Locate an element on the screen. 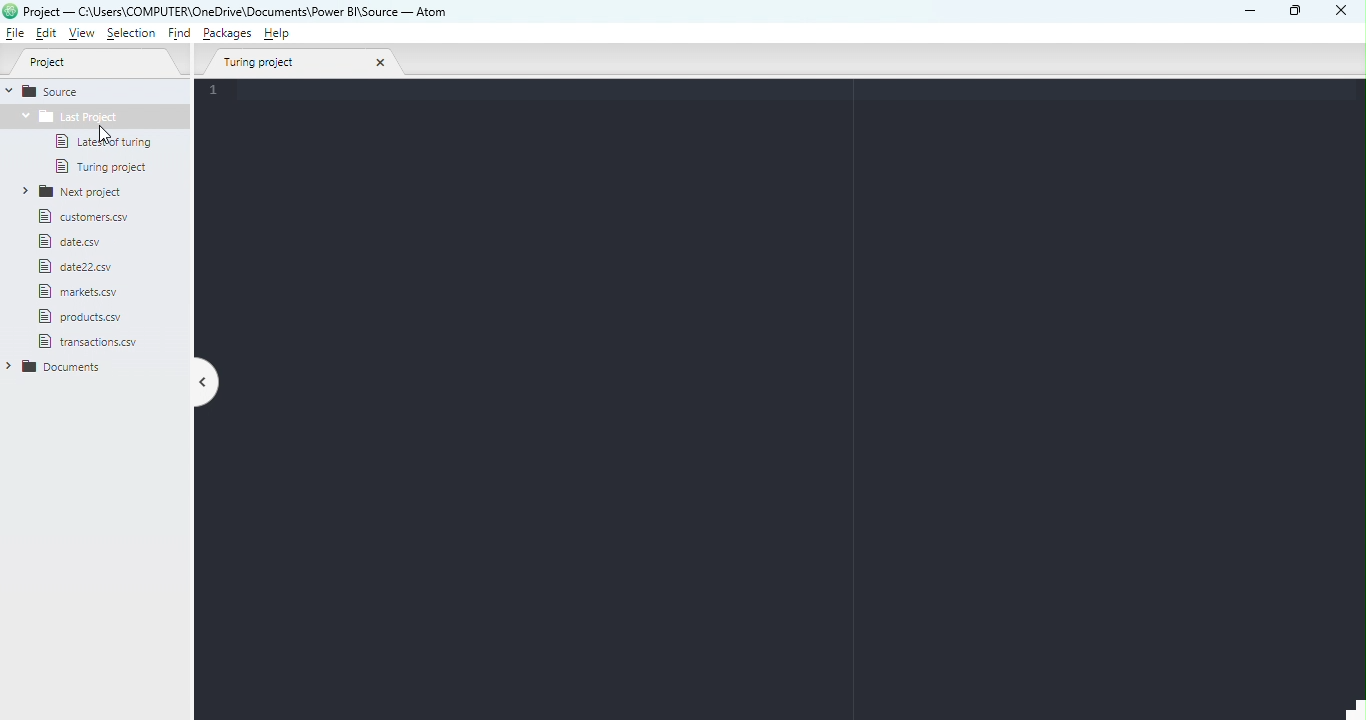  Close is located at coordinates (1341, 12).